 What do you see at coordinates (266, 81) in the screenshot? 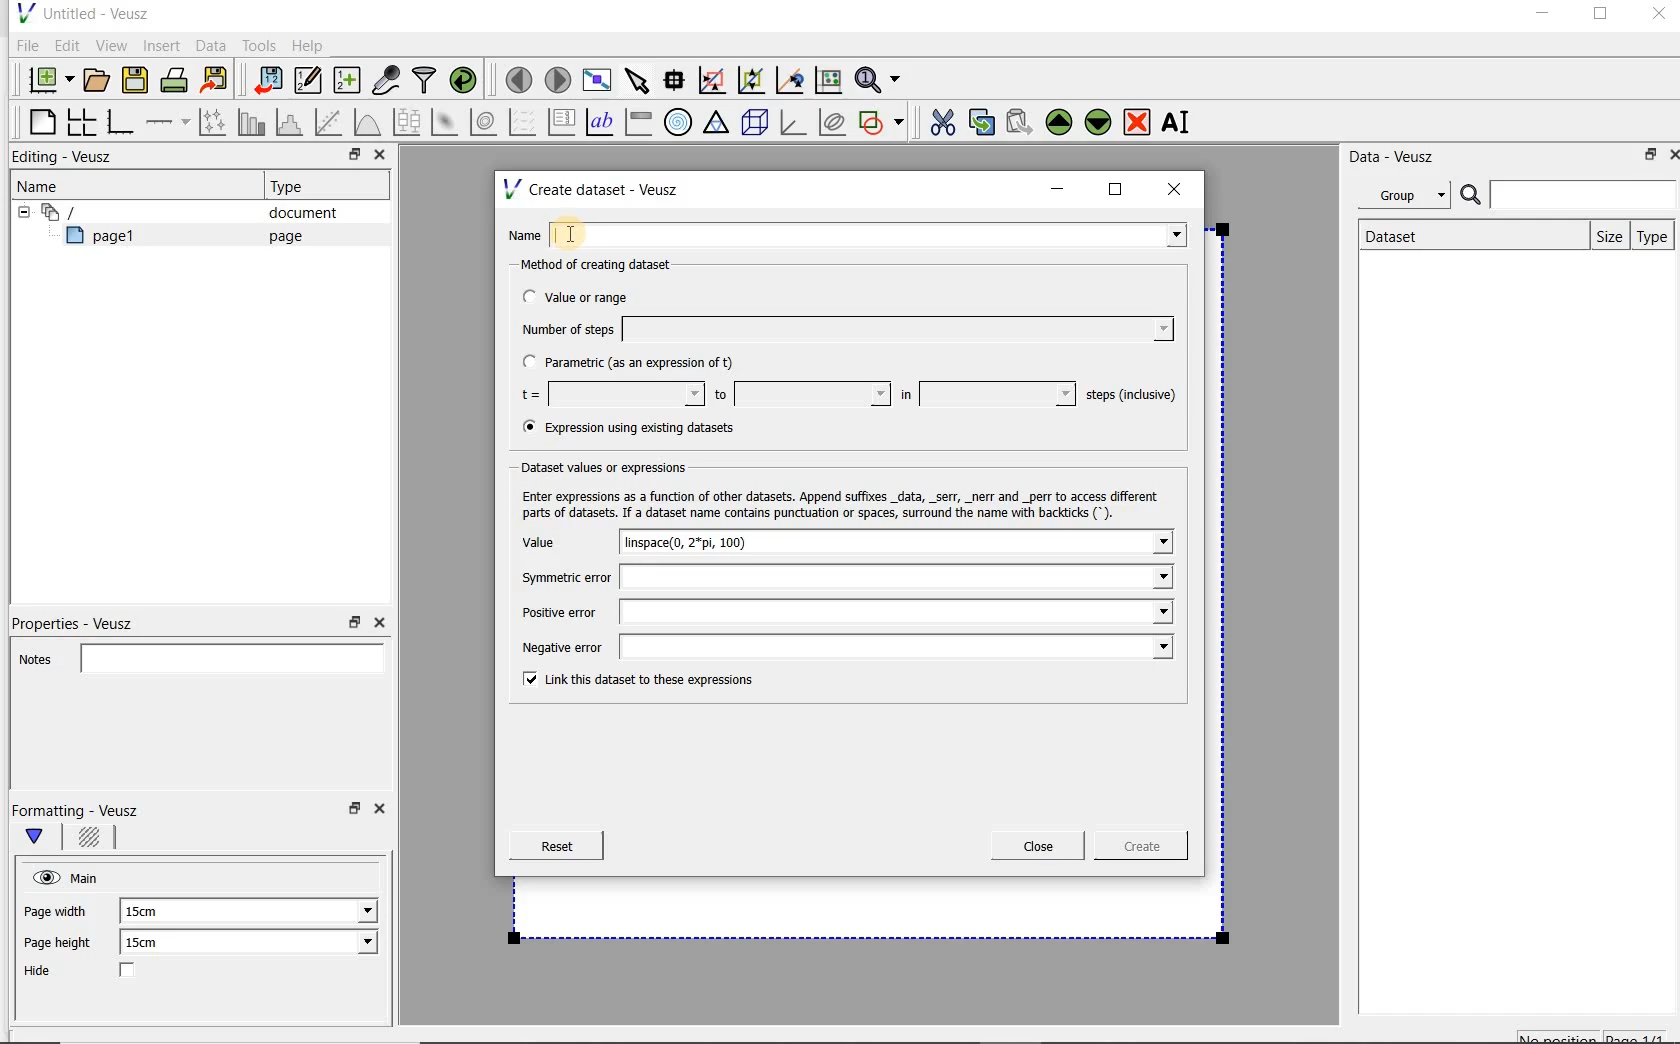
I see `import data into Veusz` at bounding box center [266, 81].